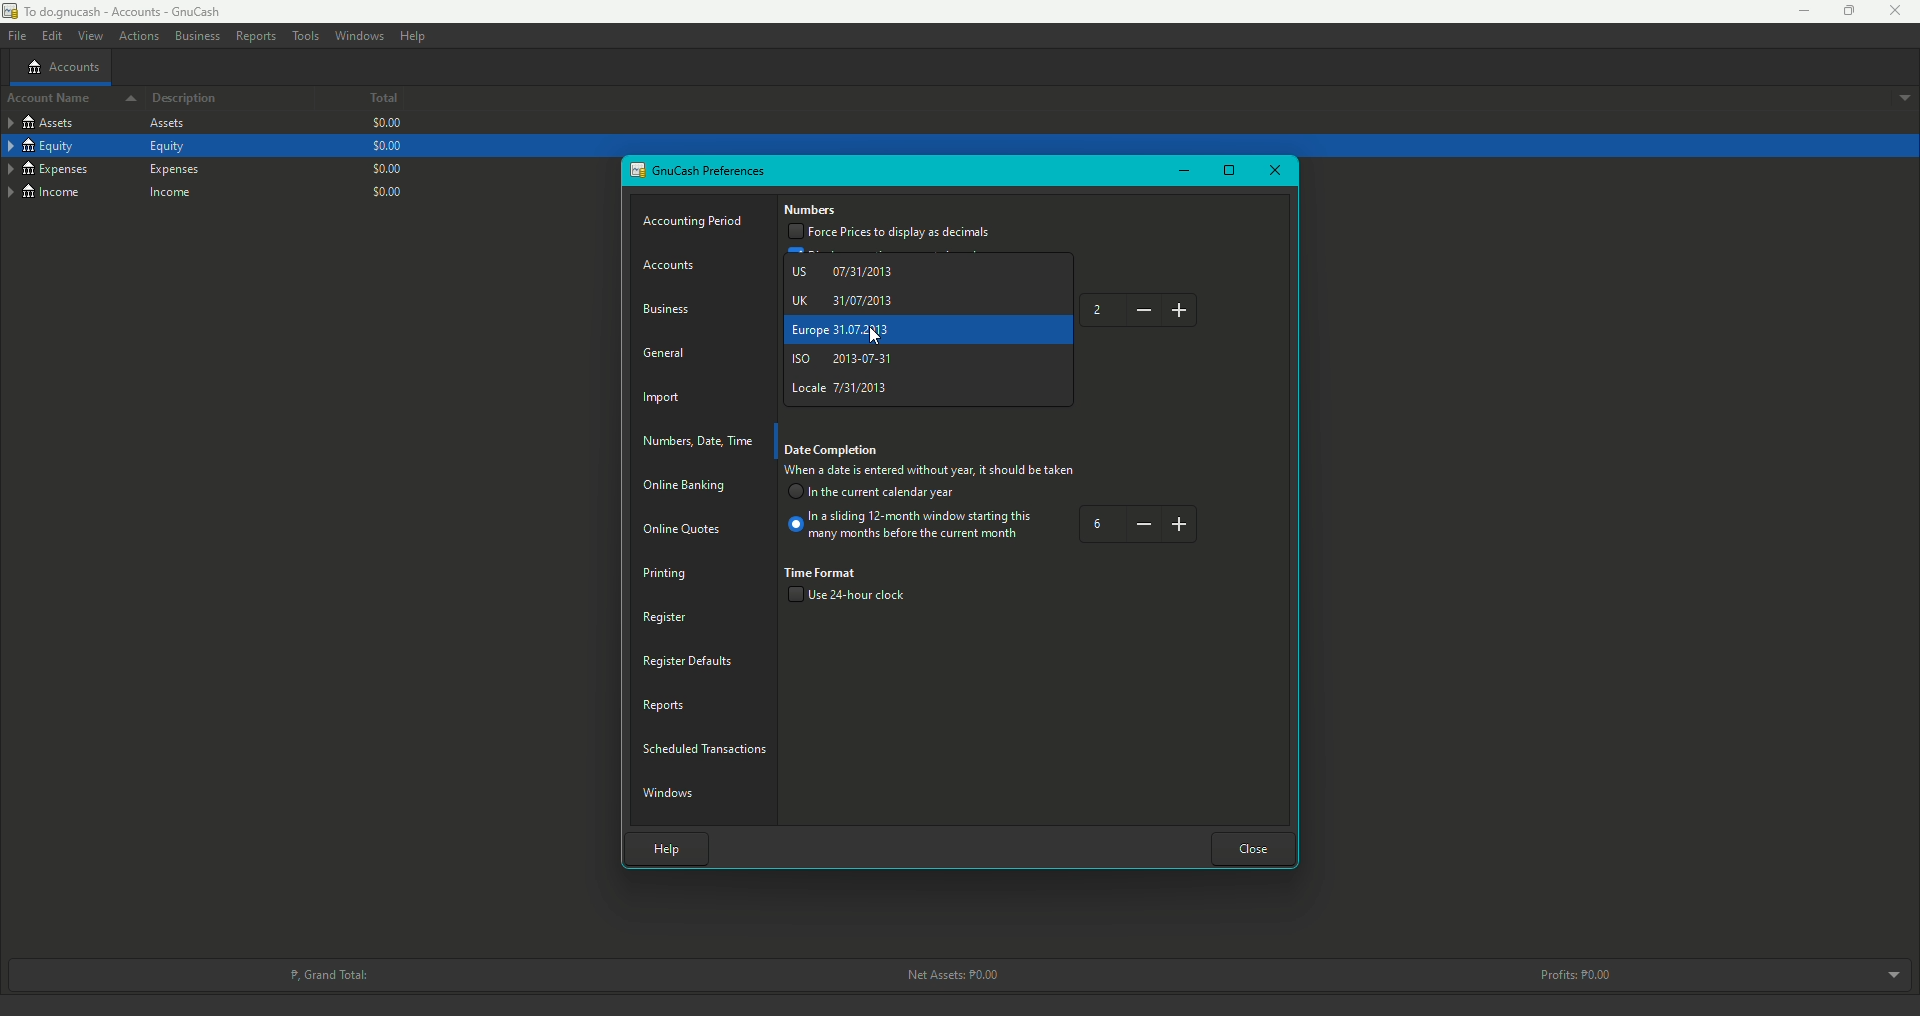 The image size is (1920, 1016). What do you see at coordinates (663, 616) in the screenshot?
I see `Register` at bounding box center [663, 616].